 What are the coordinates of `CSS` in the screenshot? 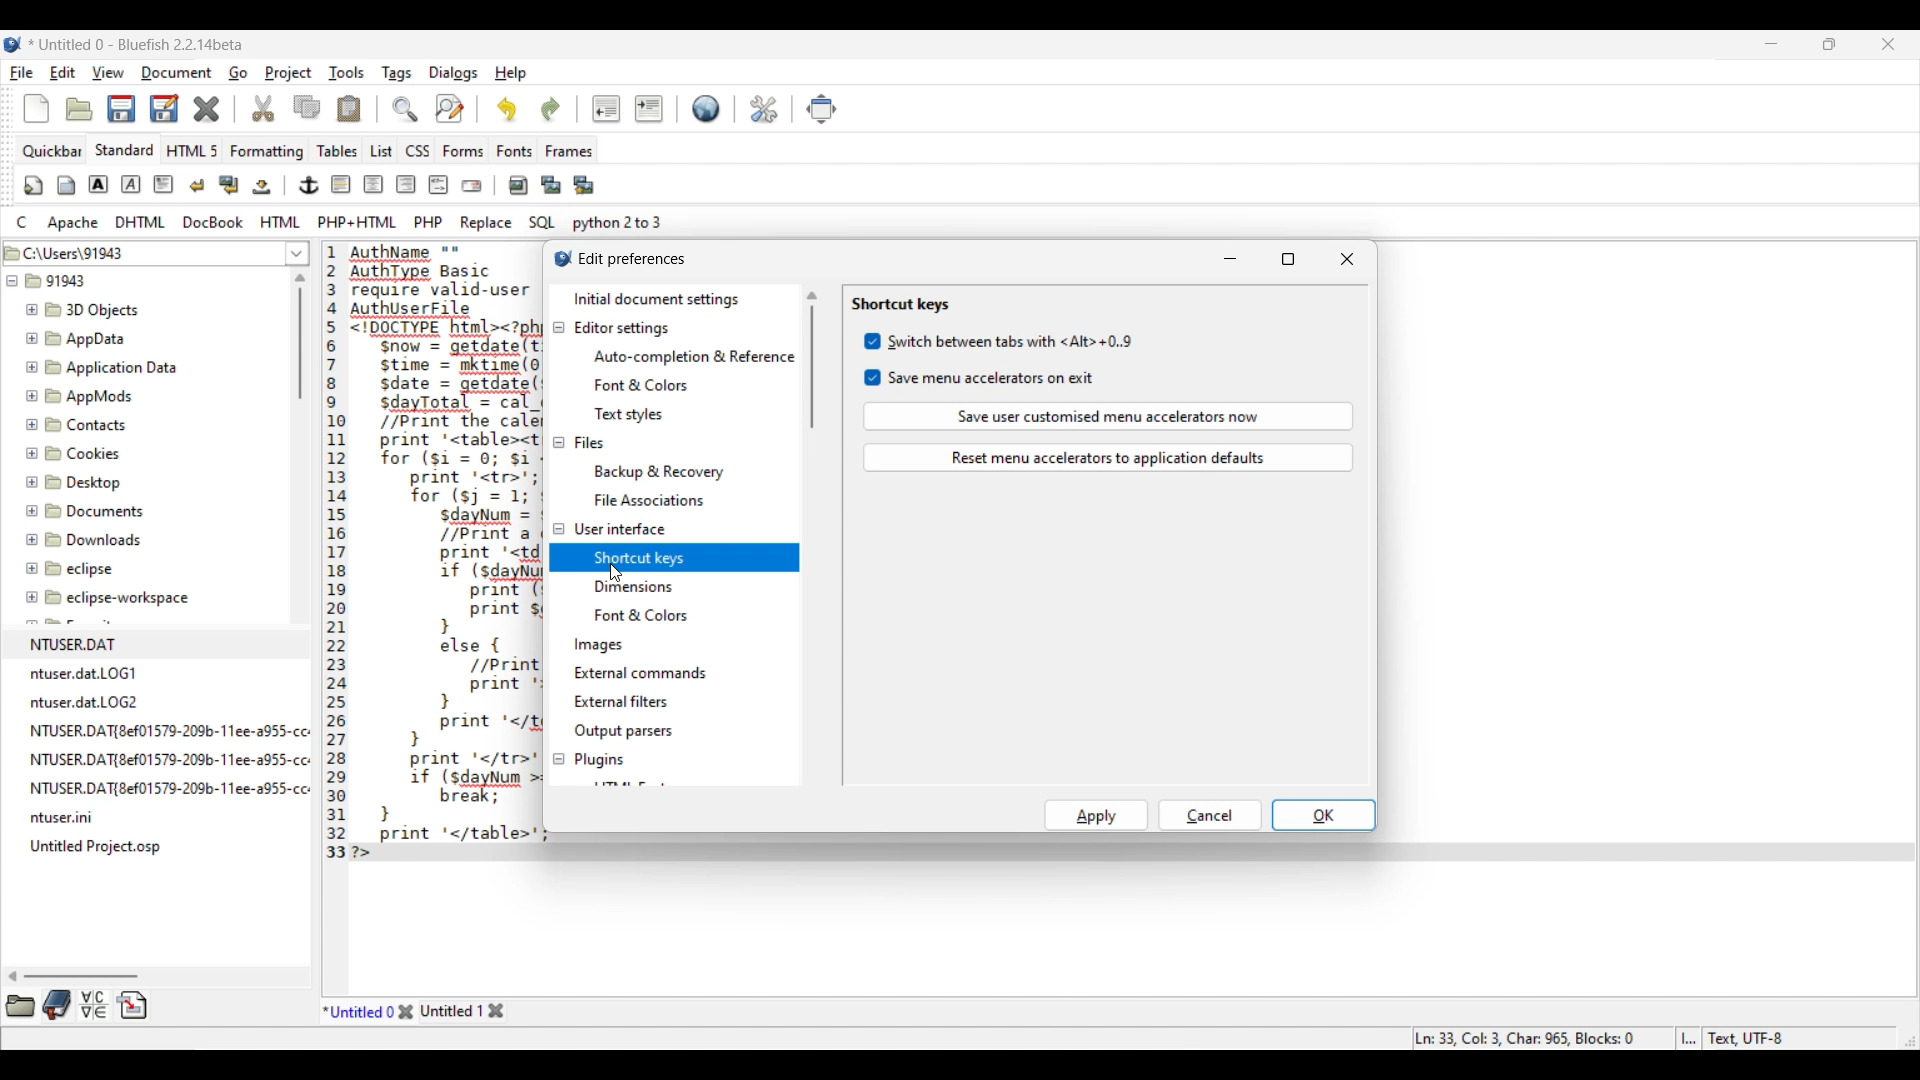 It's located at (417, 151).